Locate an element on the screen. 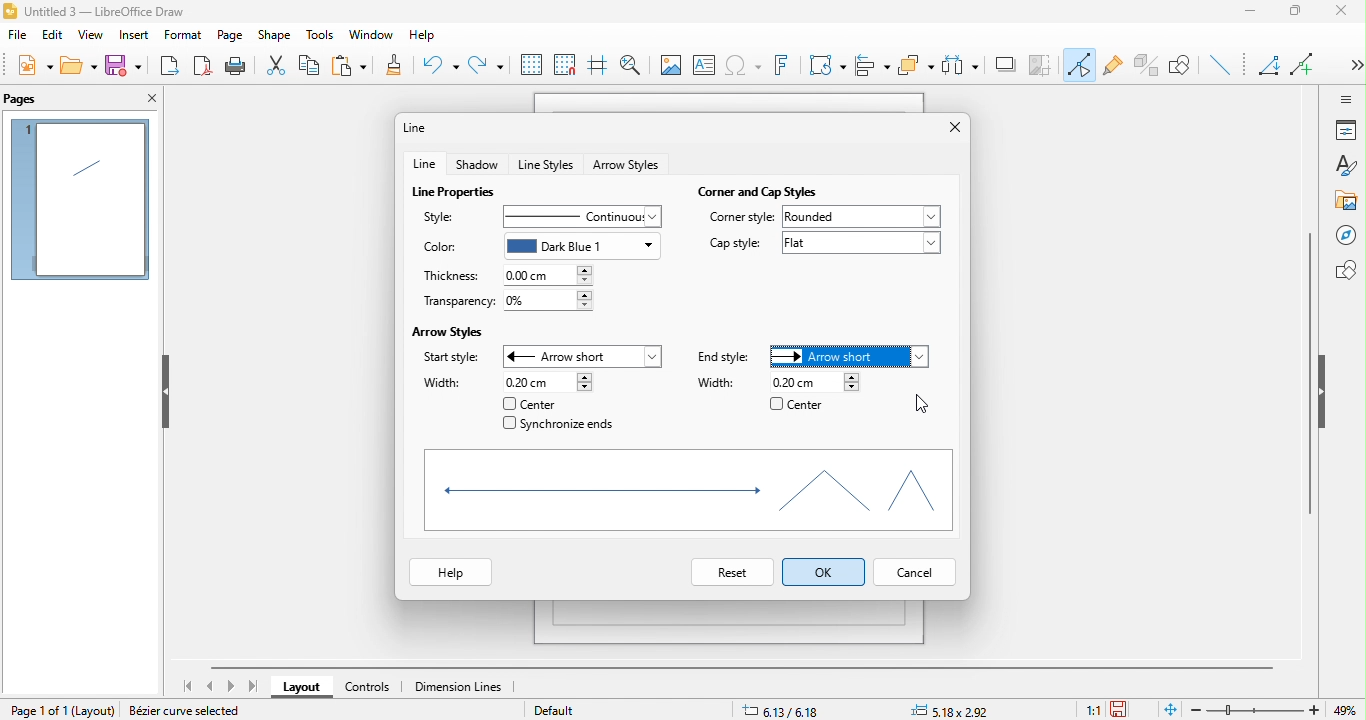 This screenshot has width=1366, height=720. last page is located at coordinates (252, 686).